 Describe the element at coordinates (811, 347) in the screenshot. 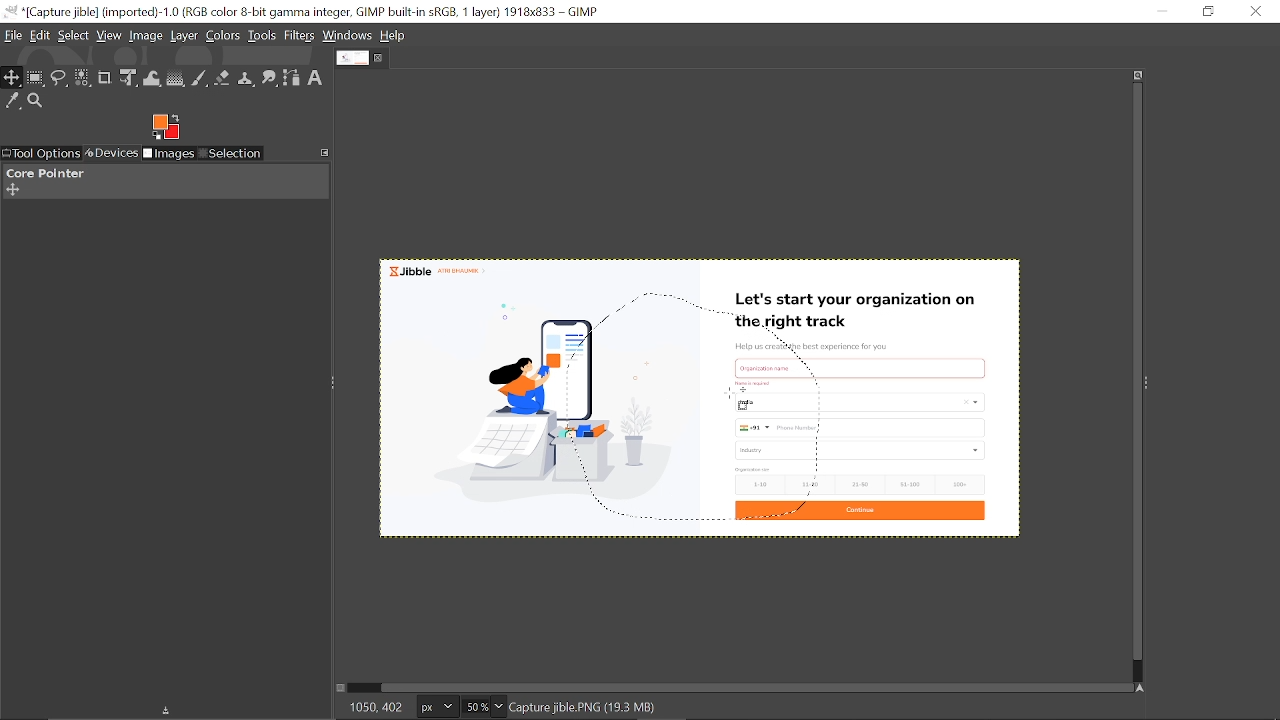

I see `Help us create the best experience for you` at that location.